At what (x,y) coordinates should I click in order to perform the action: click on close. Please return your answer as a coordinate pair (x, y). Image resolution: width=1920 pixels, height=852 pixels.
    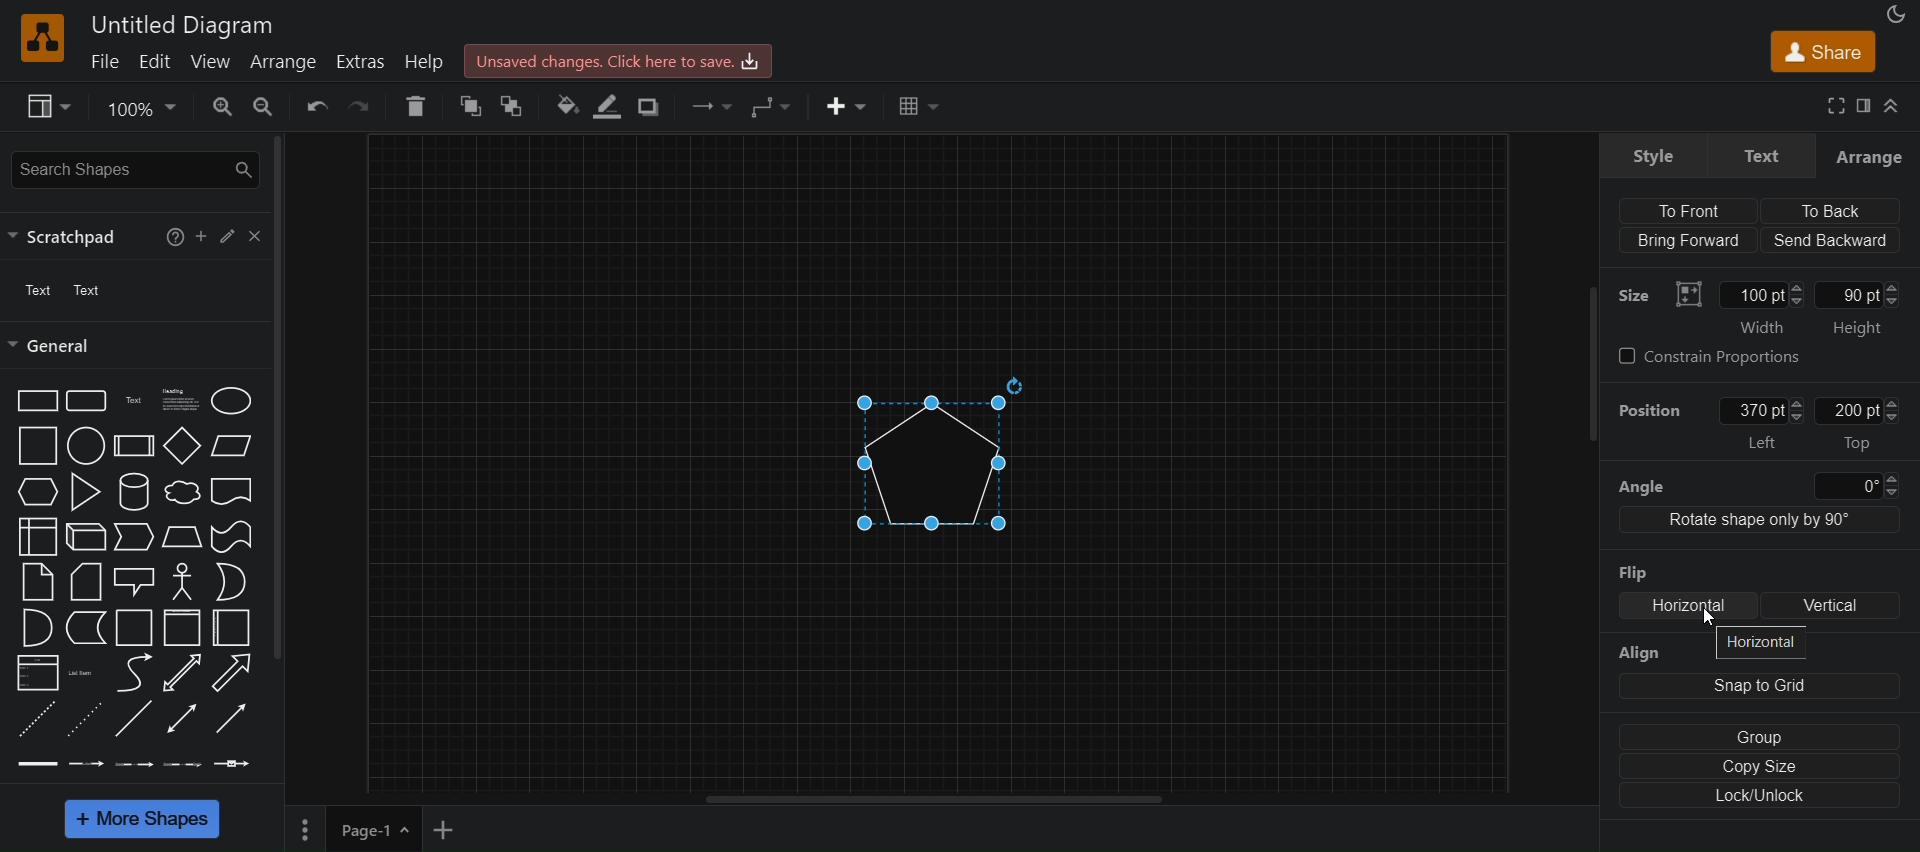
    Looking at the image, I should click on (254, 236).